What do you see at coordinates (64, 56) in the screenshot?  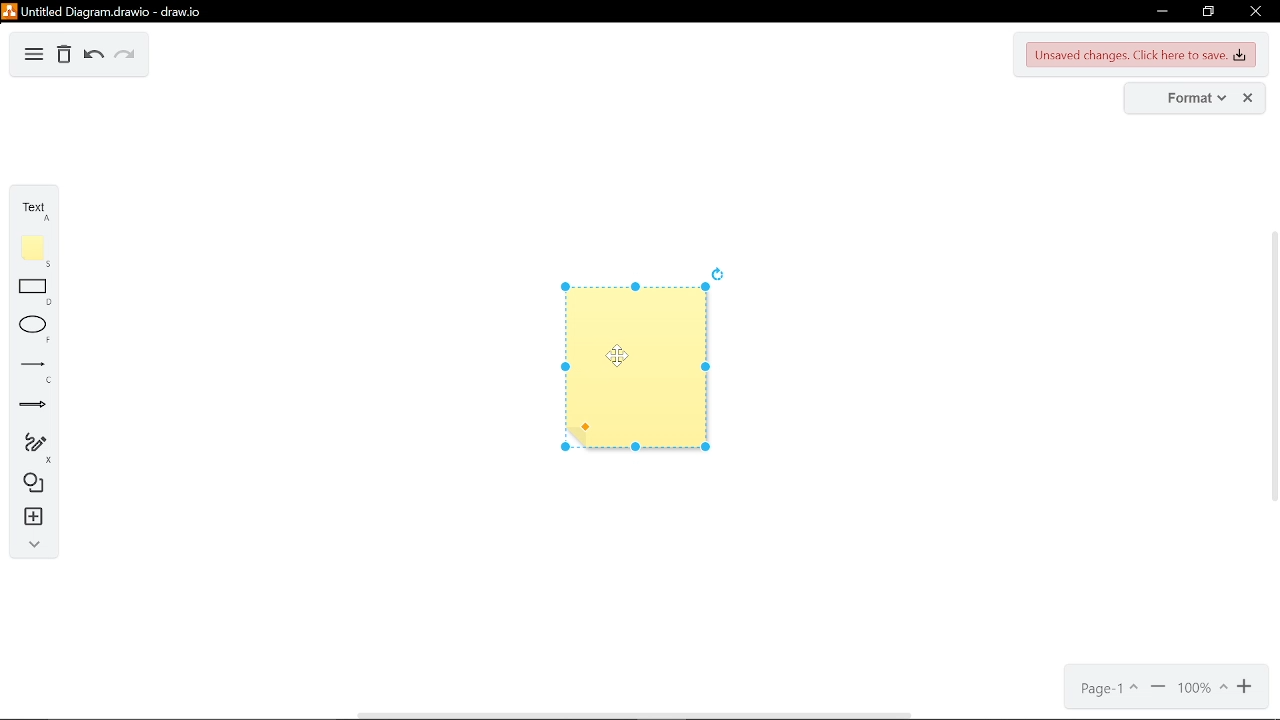 I see `delete` at bounding box center [64, 56].